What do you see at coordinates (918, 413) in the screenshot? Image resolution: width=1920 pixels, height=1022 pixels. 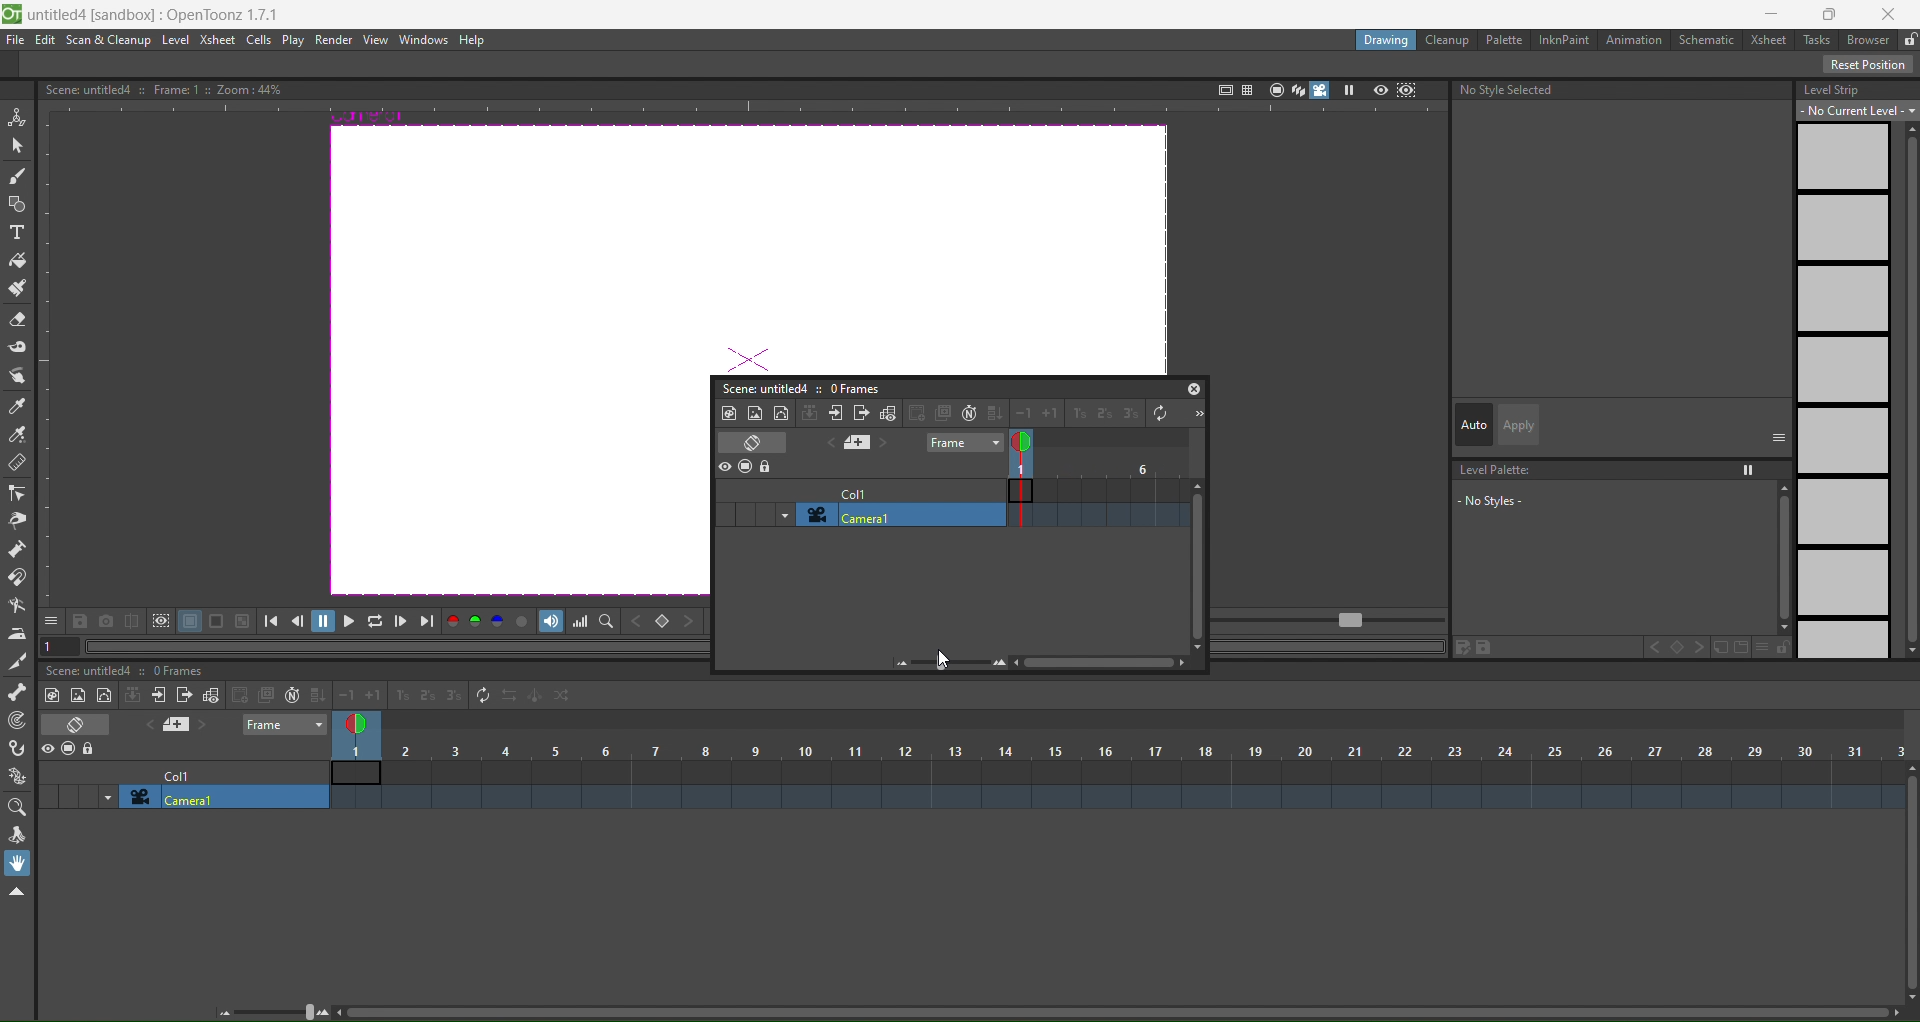 I see `` at bounding box center [918, 413].